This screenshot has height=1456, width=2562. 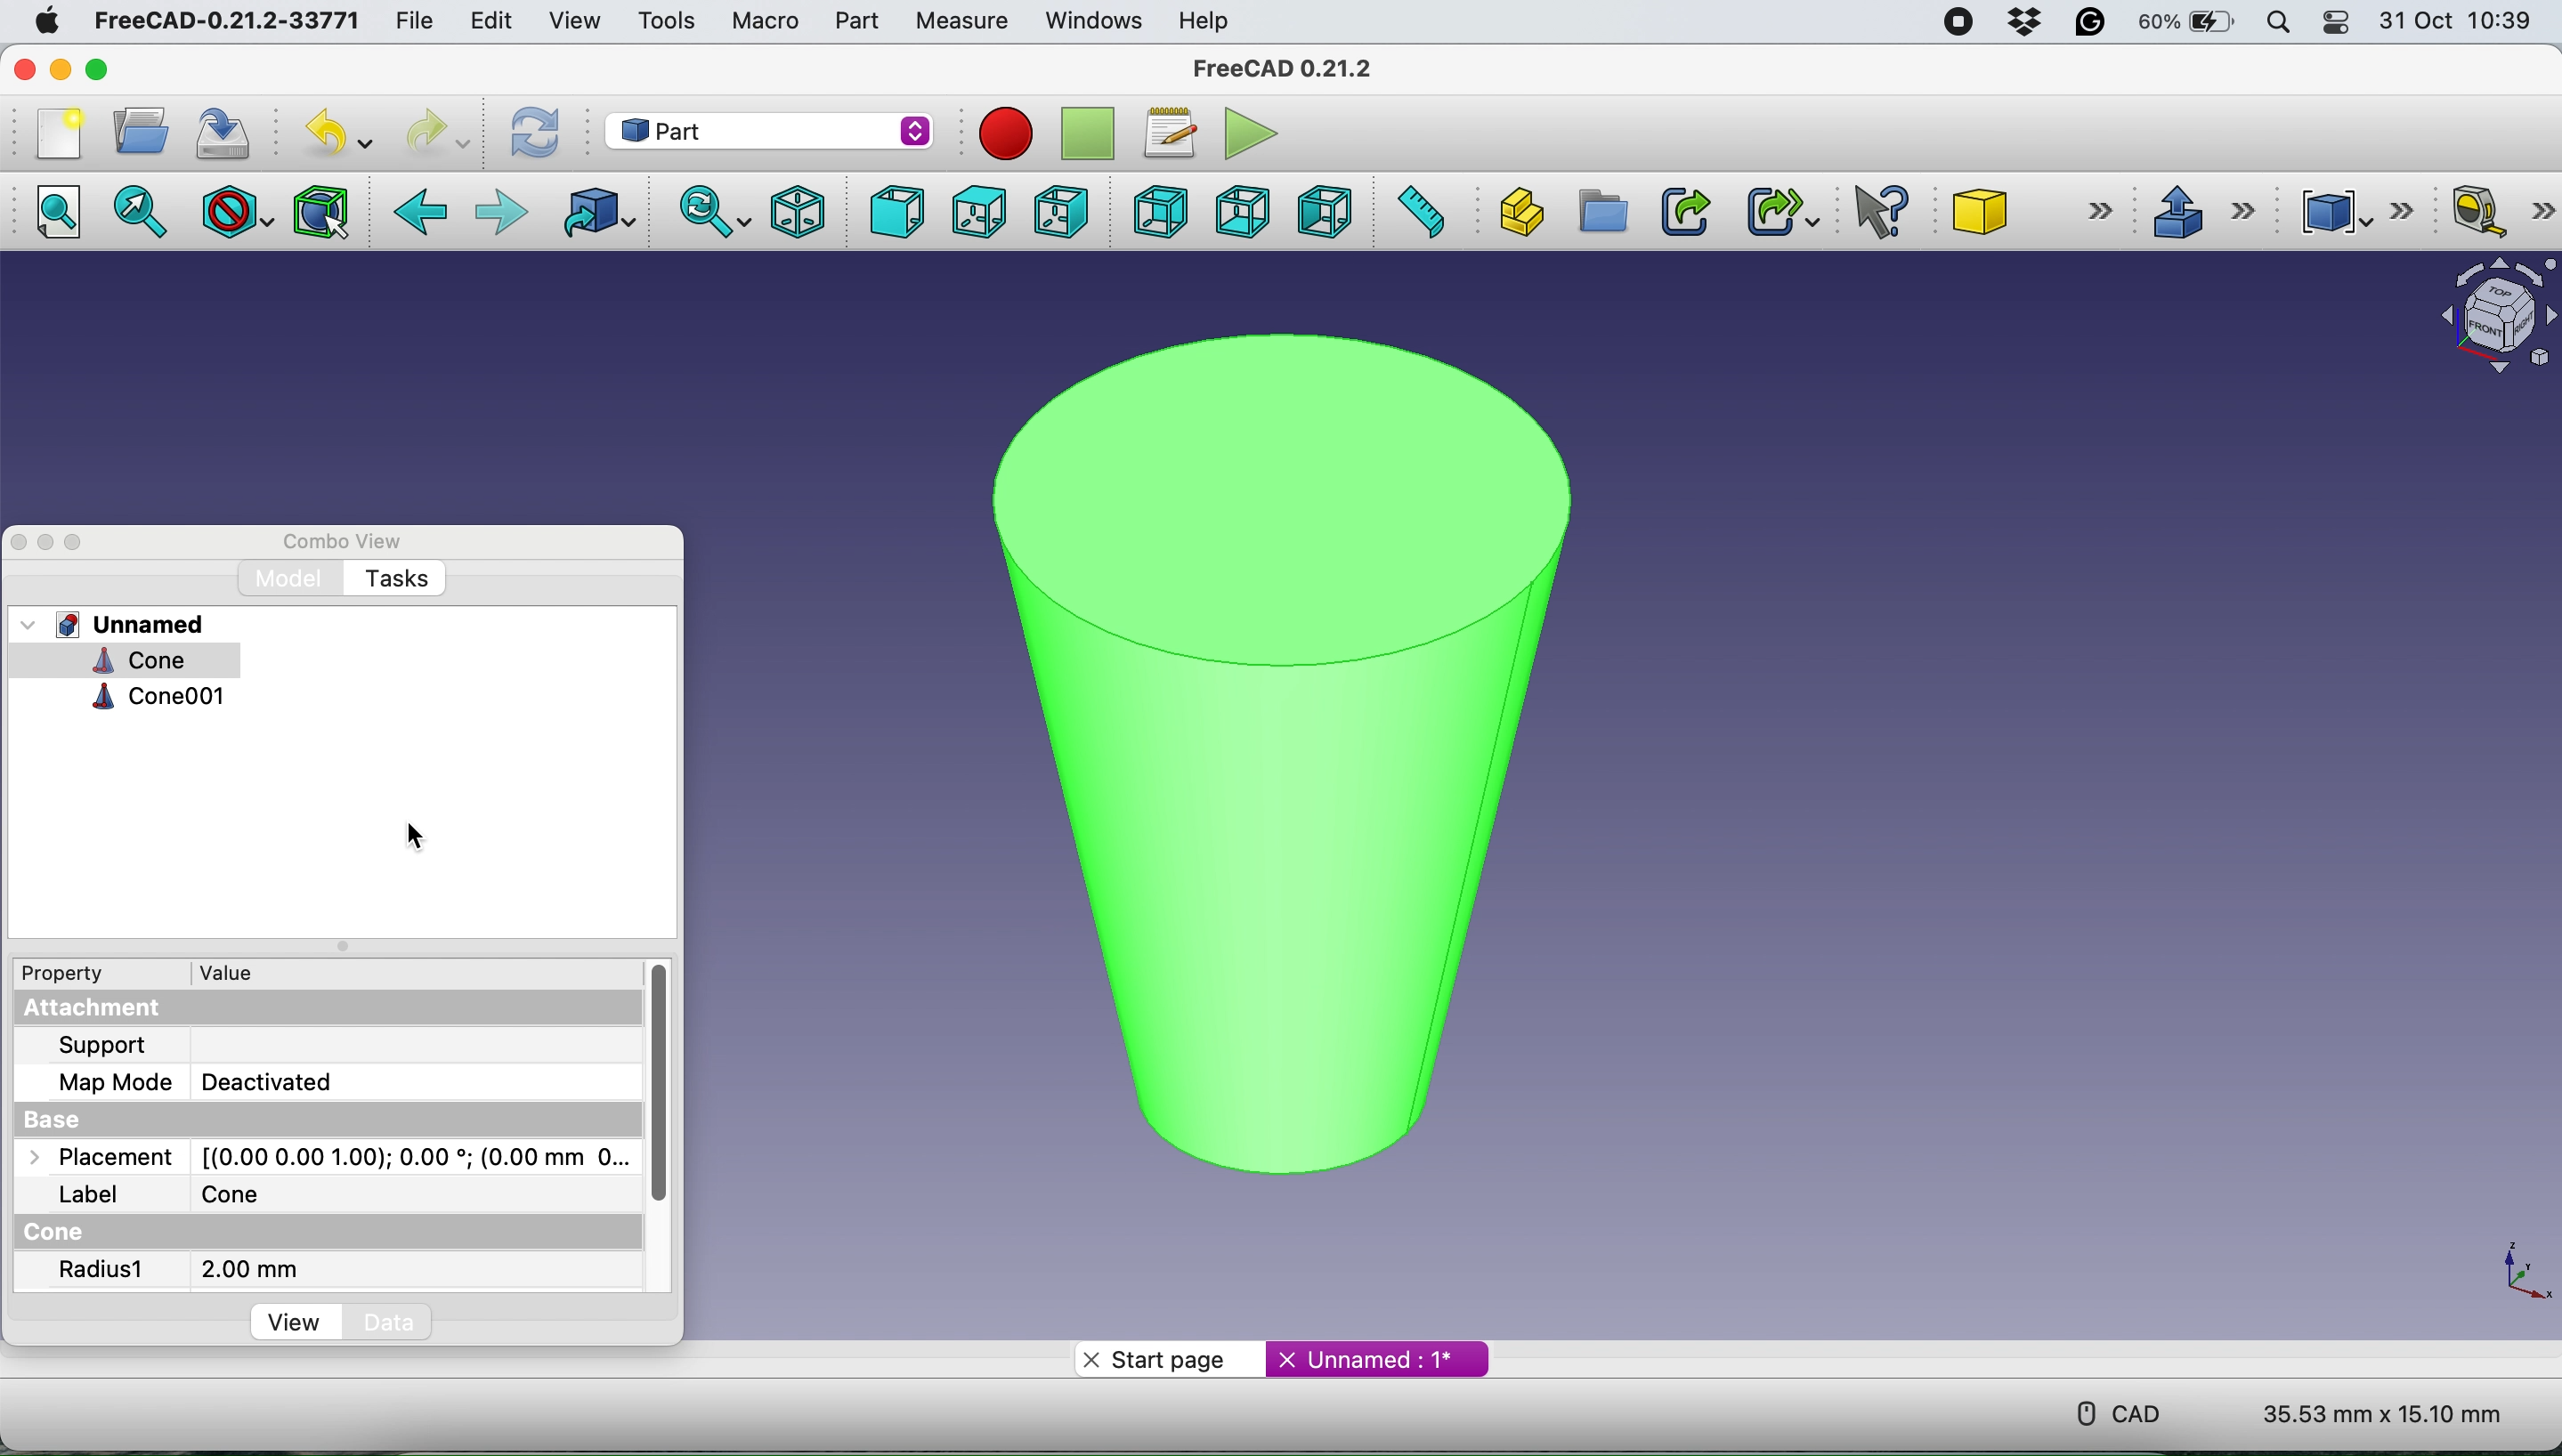 I want to click on top, so click(x=976, y=211).